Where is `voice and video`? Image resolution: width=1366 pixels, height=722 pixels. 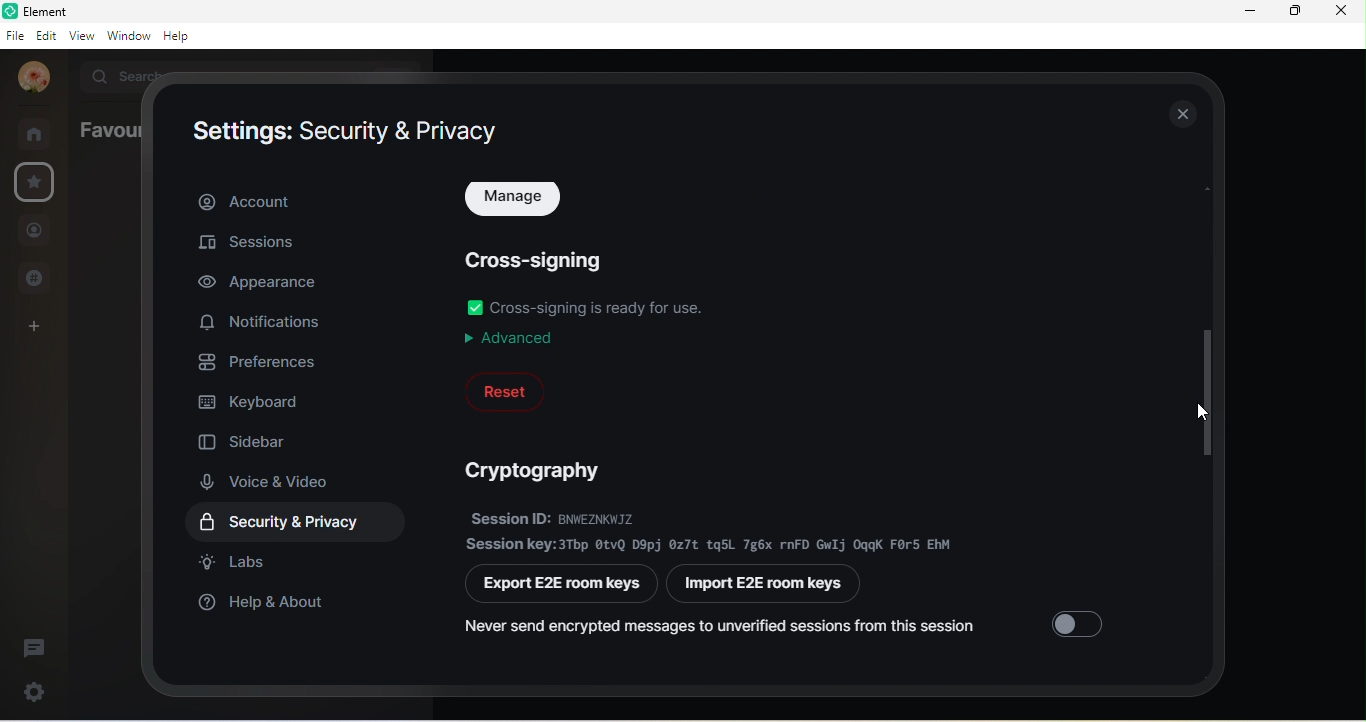
voice and video is located at coordinates (273, 481).